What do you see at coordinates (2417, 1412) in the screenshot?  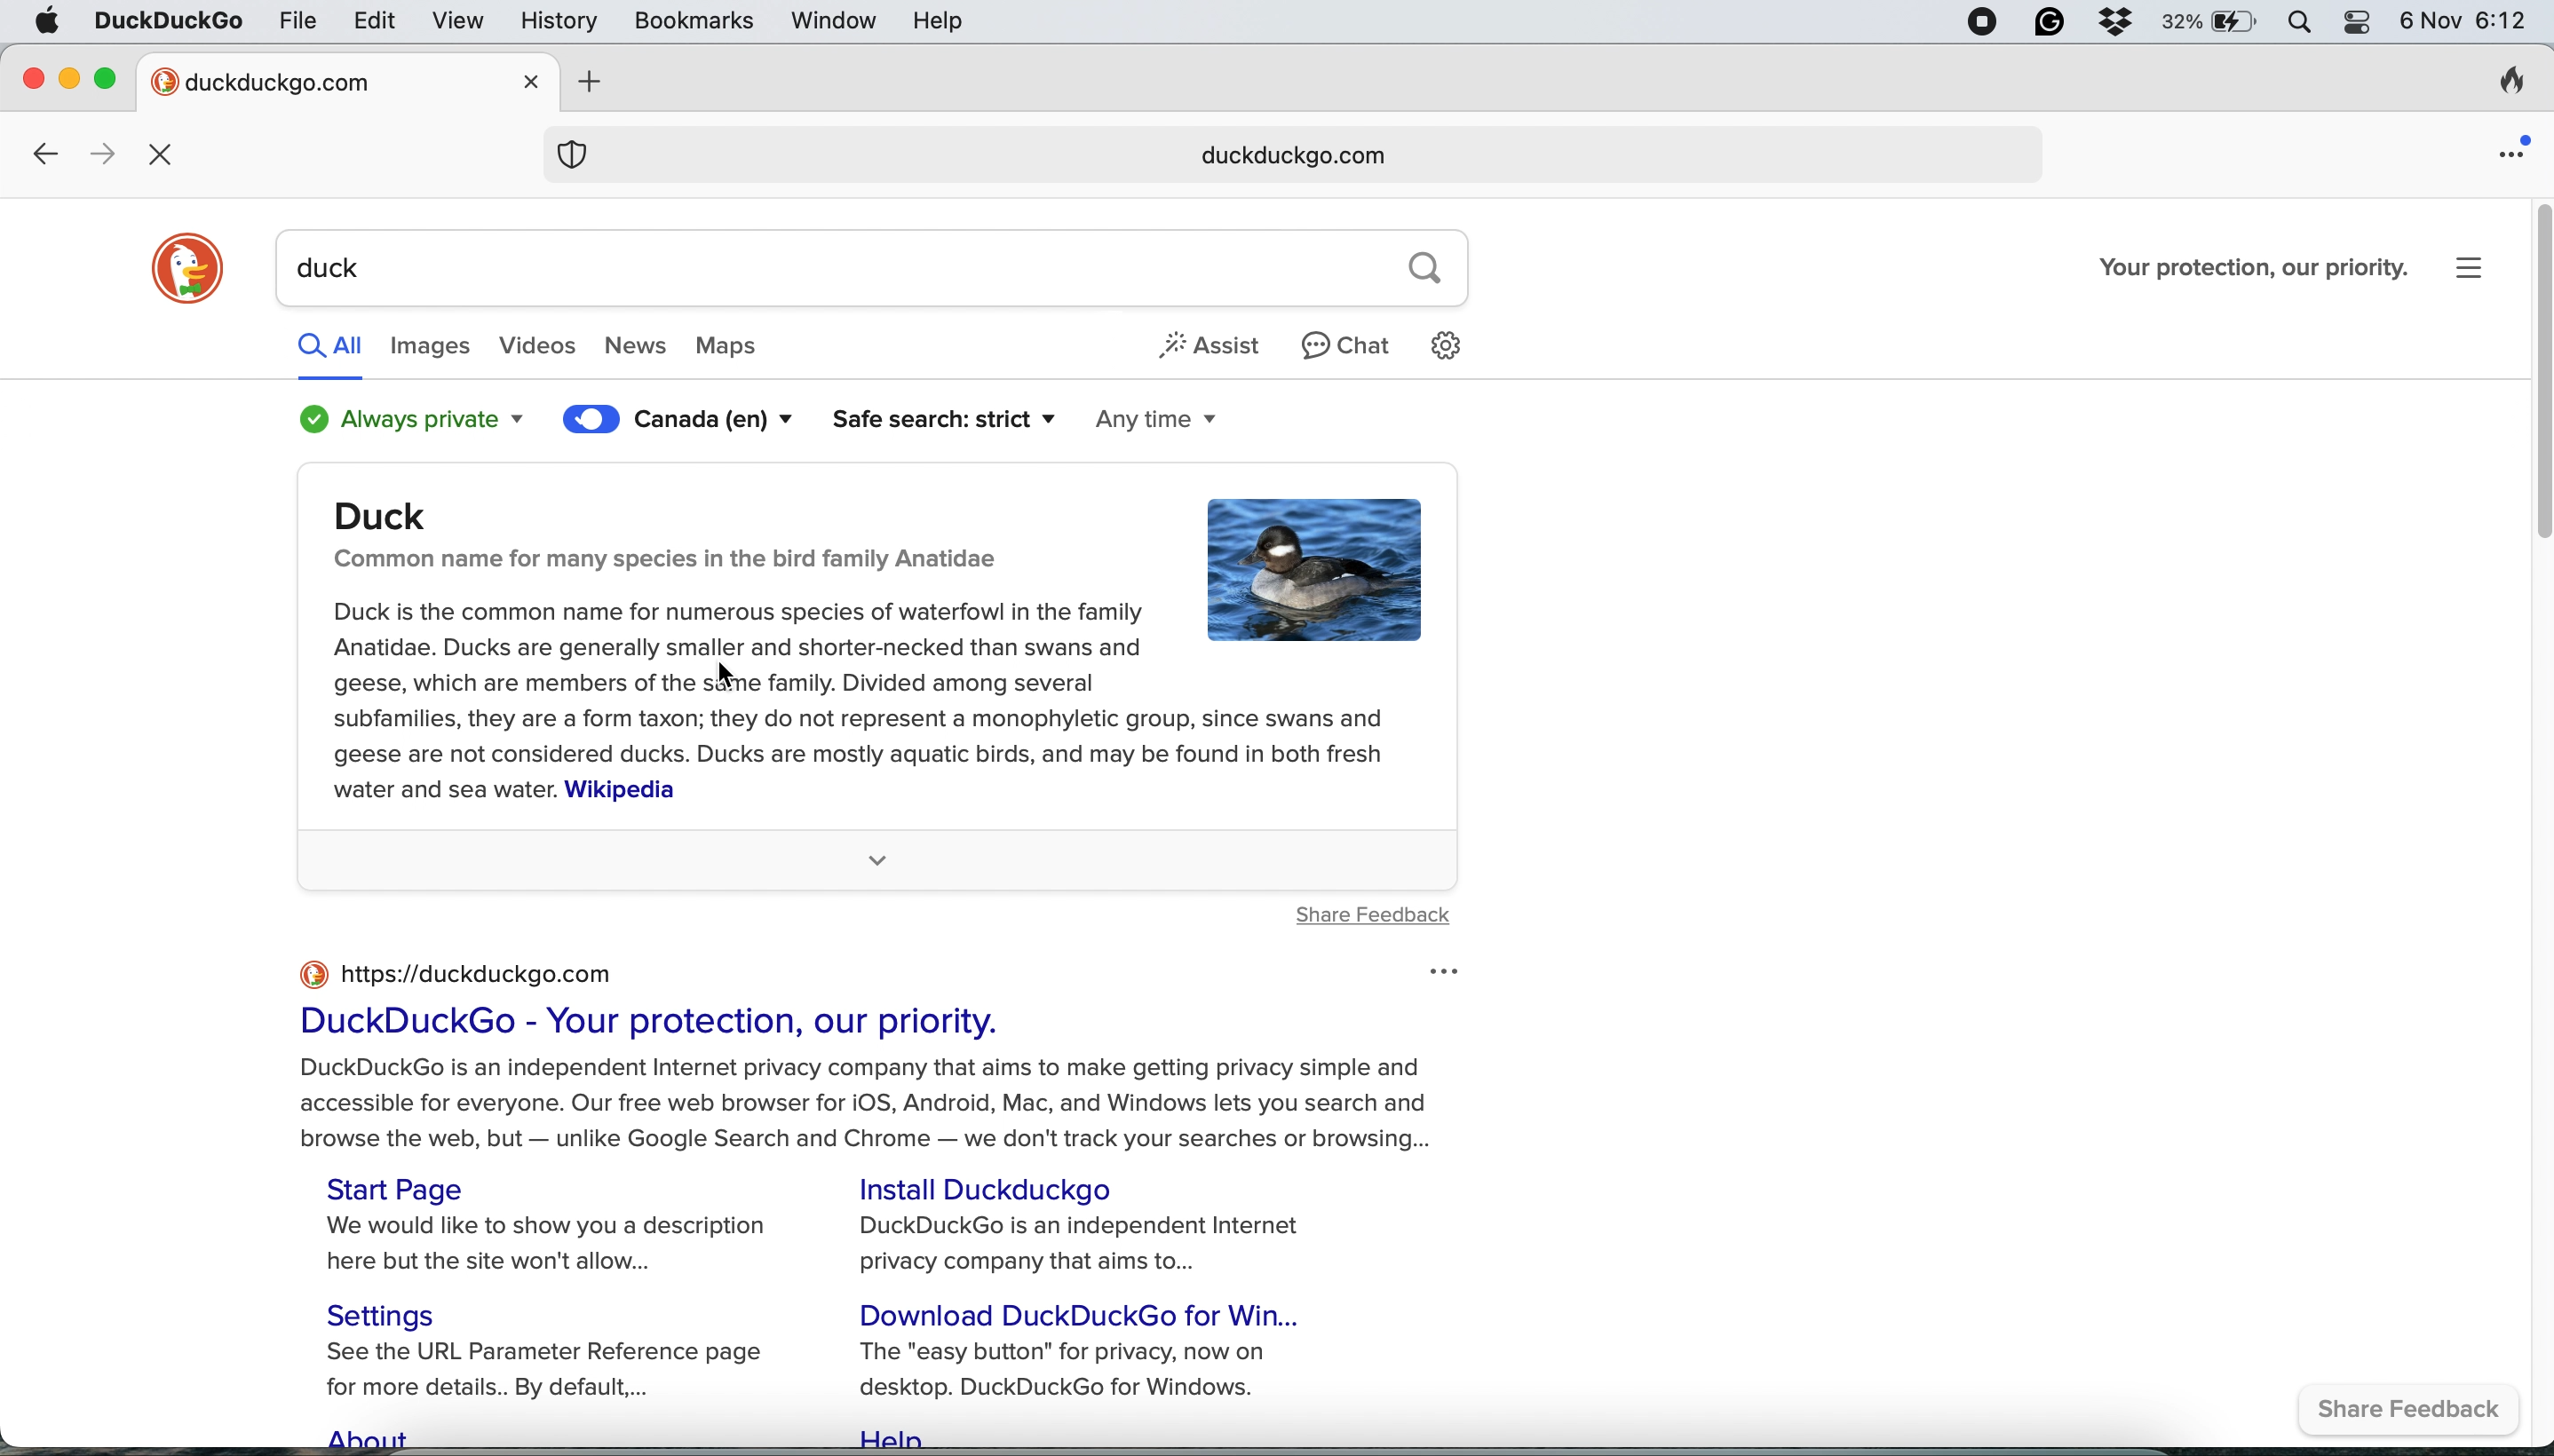 I see `share feedback` at bounding box center [2417, 1412].